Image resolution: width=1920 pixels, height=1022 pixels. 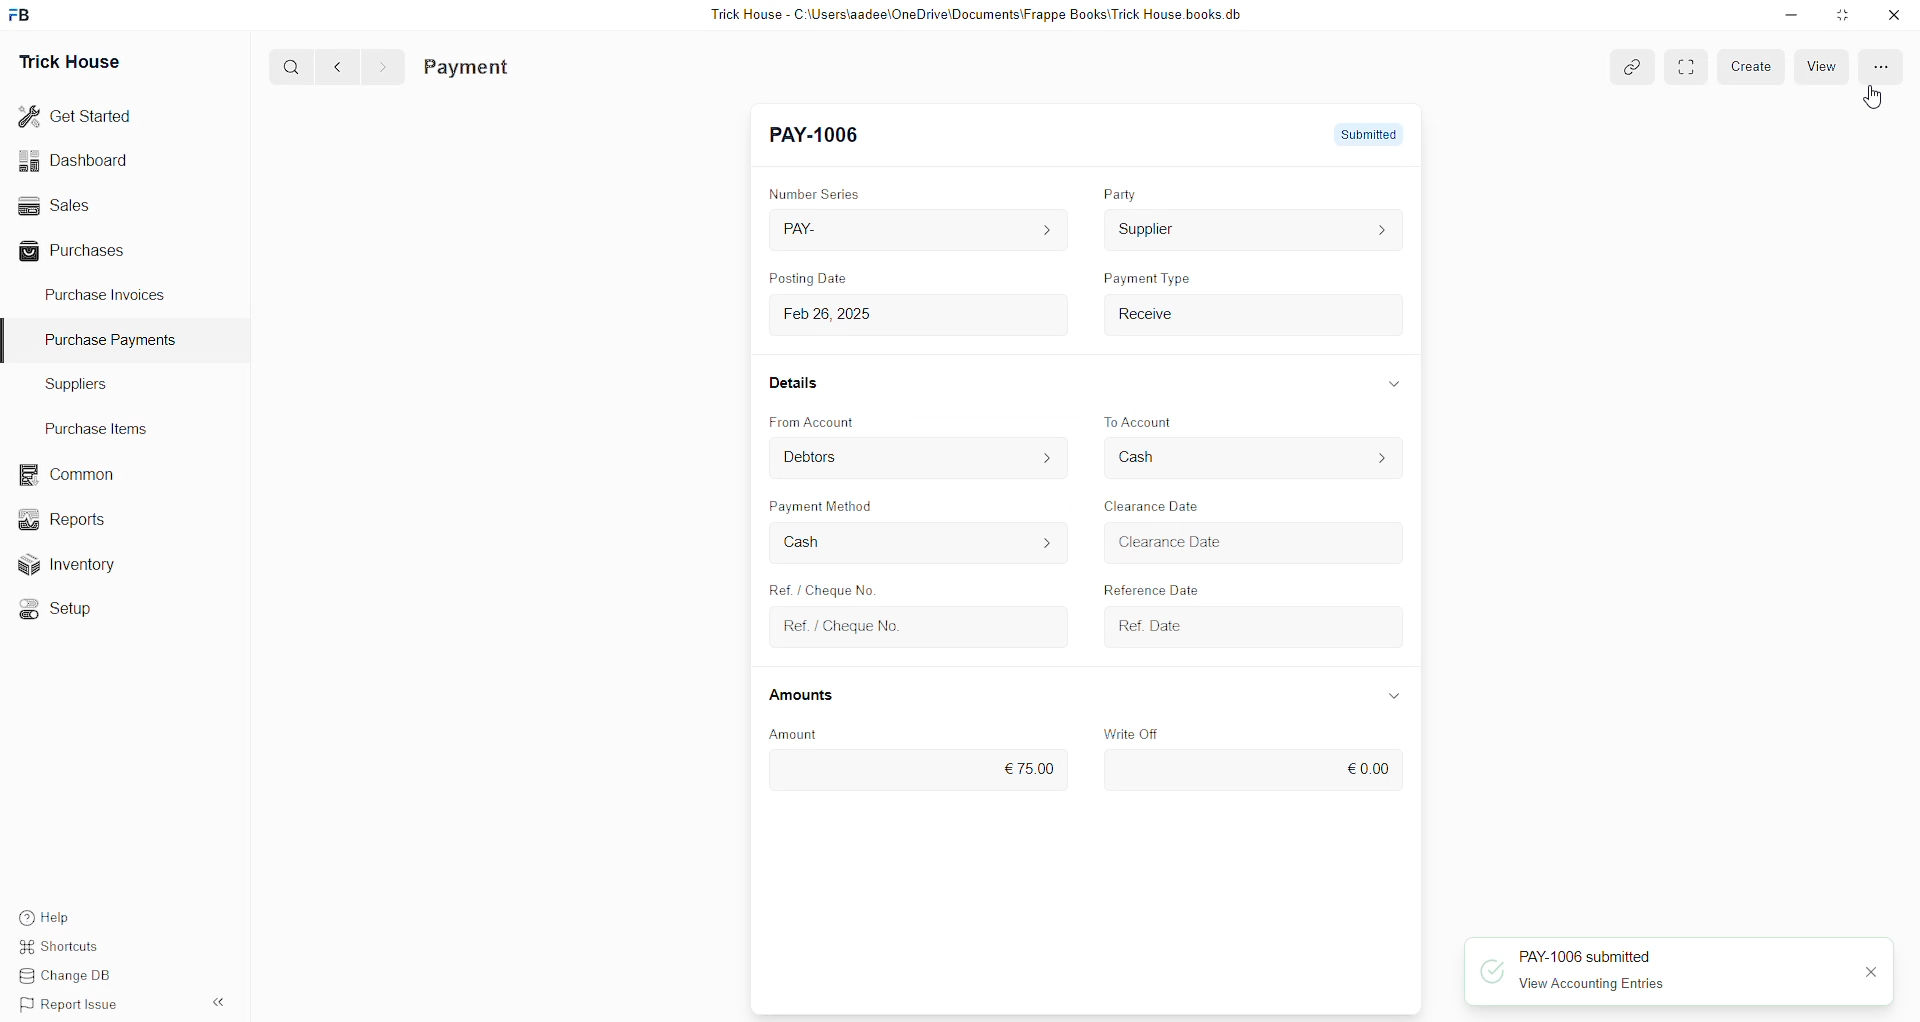 I want to click on Party, so click(x=1117, y=195).